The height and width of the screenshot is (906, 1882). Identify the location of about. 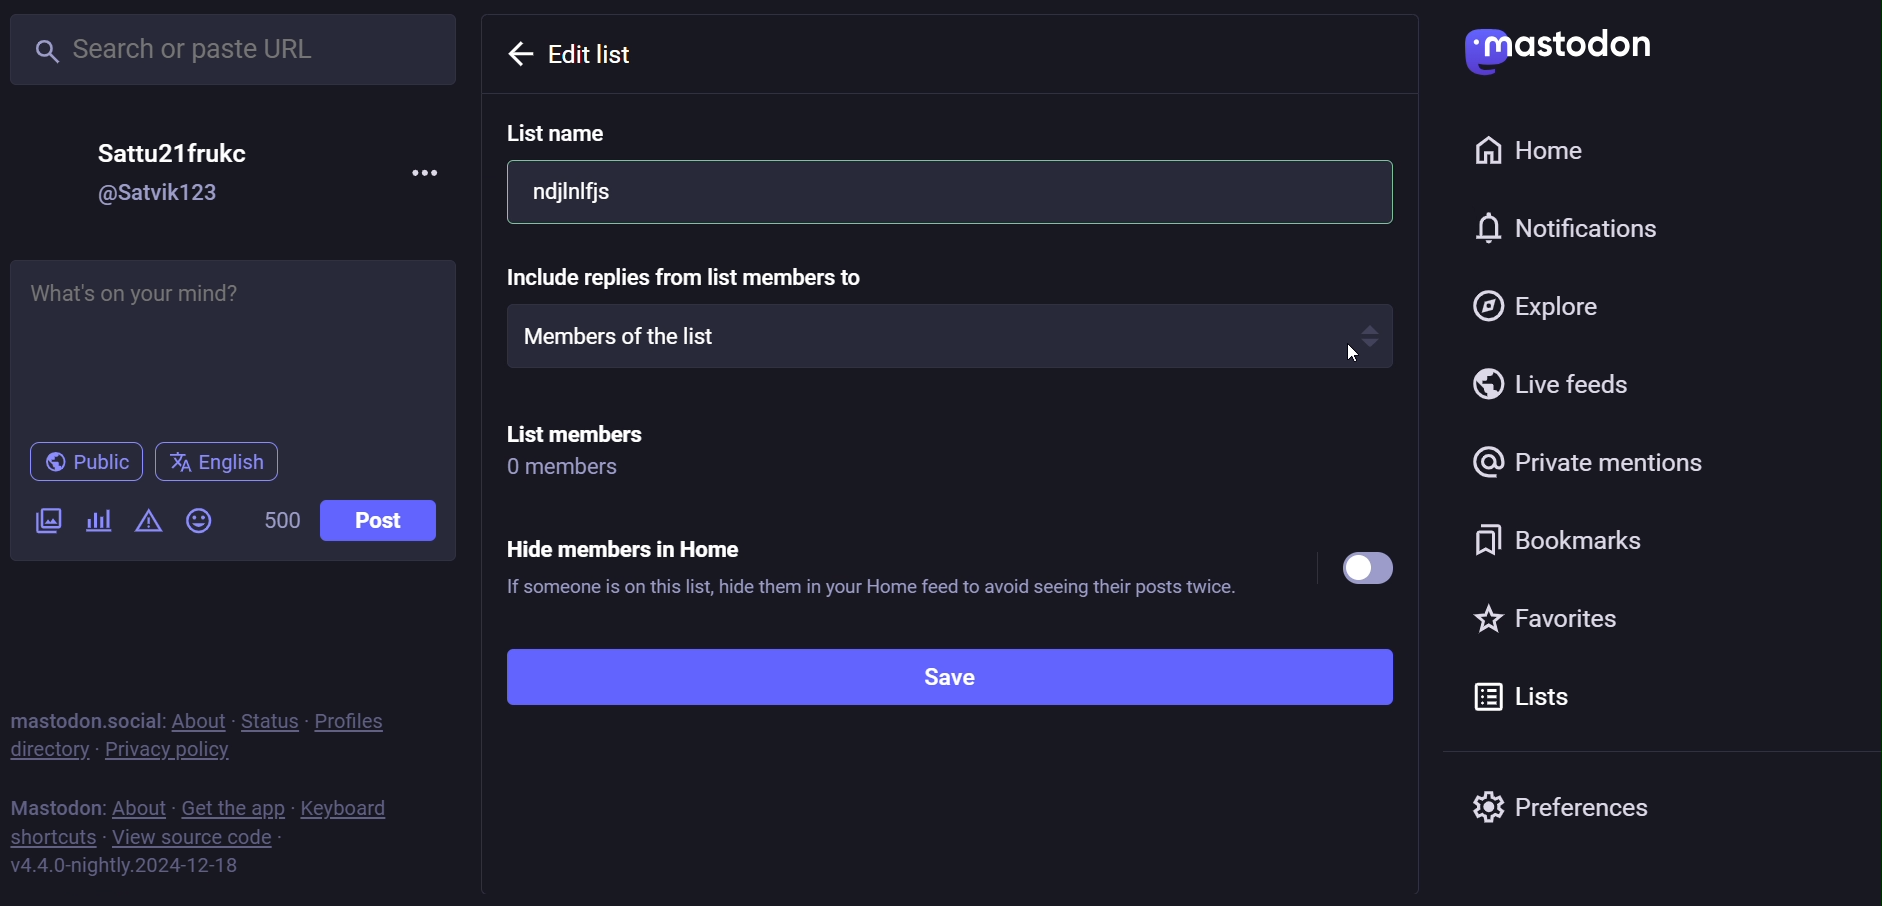
(198, 718).